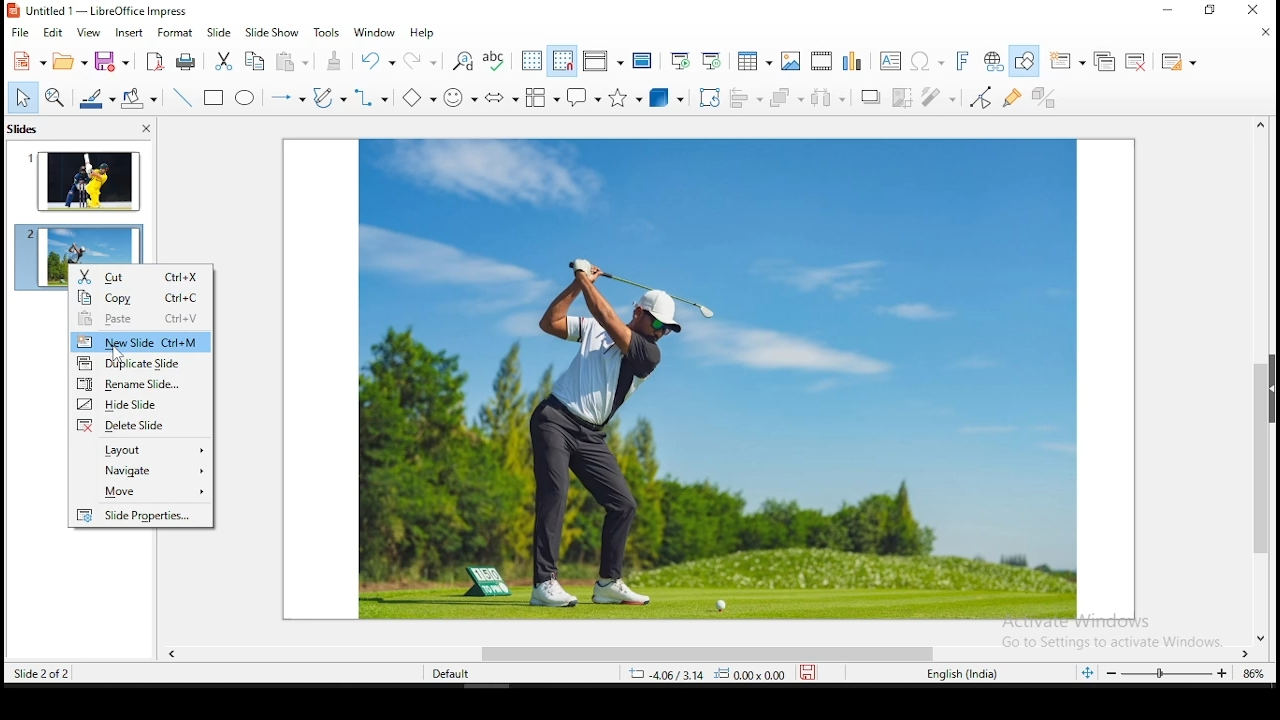  I want to click on Hide slide, so click(142, 403).